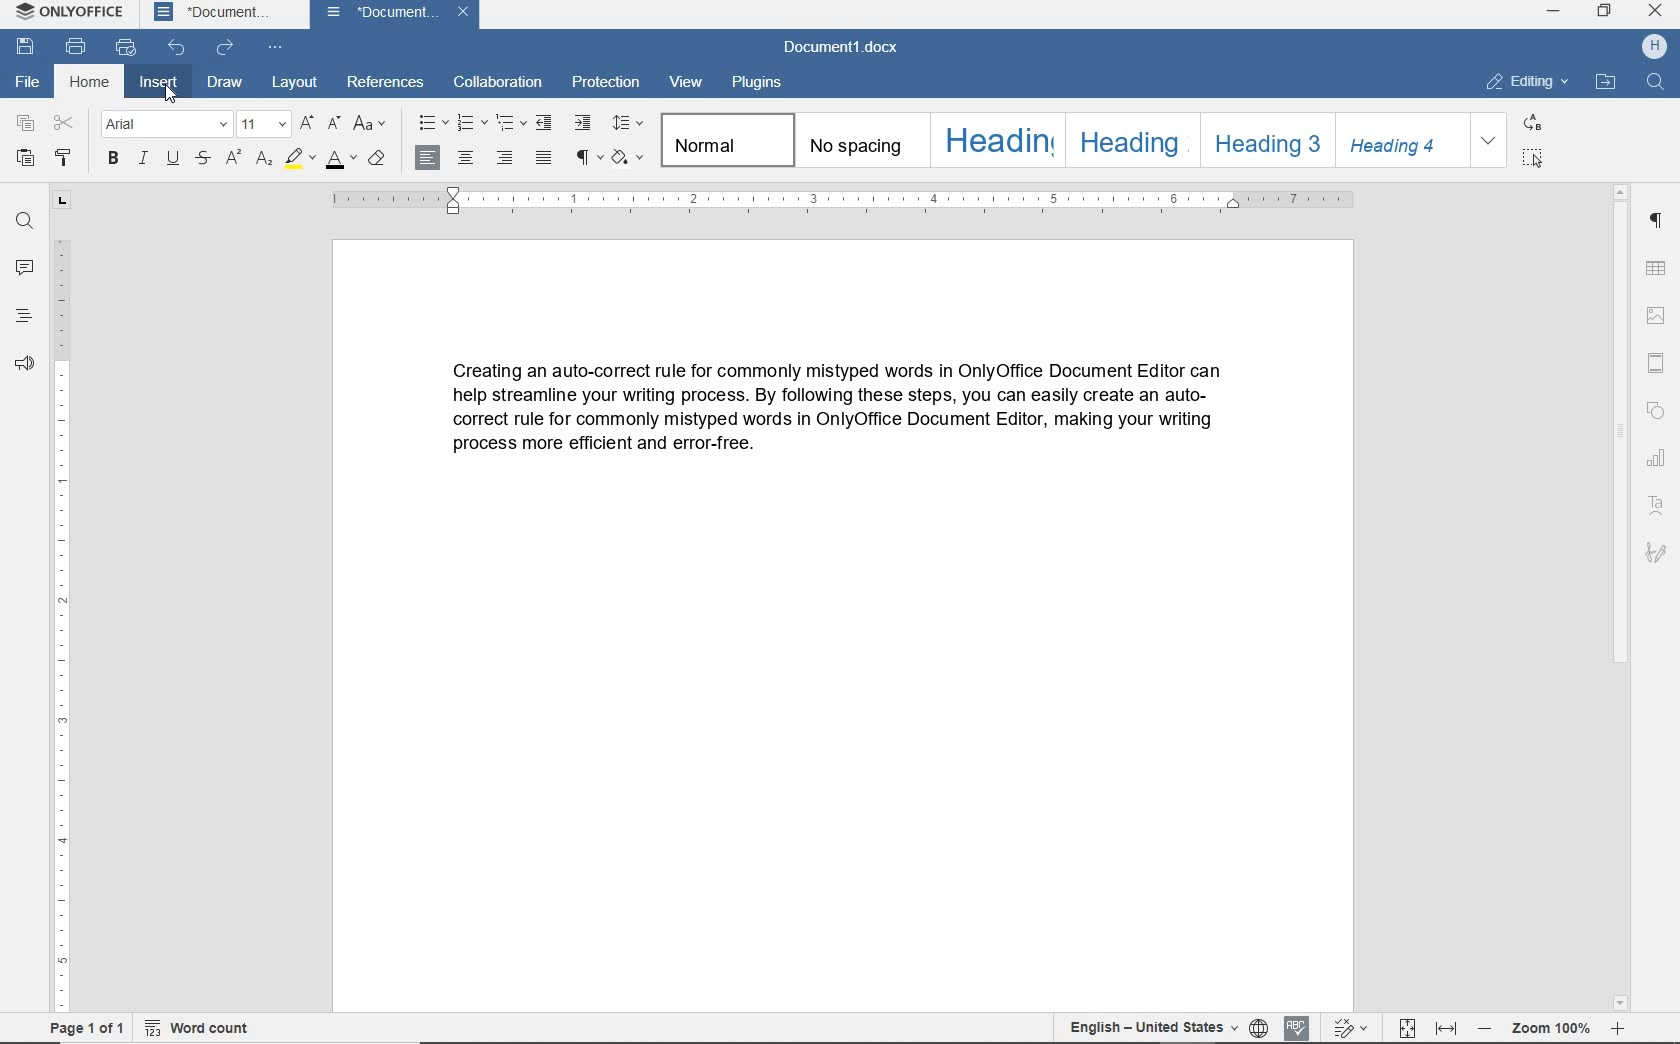  I want to click on table, so click(1658, 268).